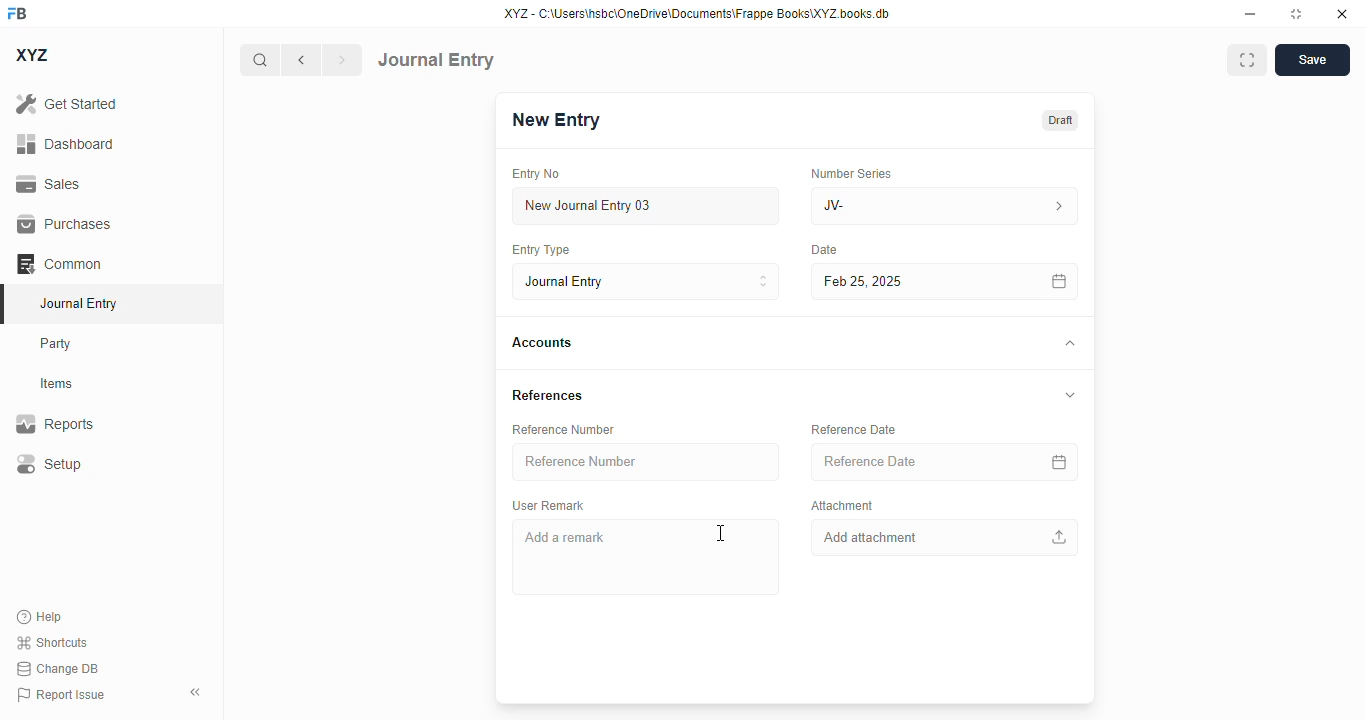 The image size is (1366, 720). What do you see at coordinates (259, 60) in the screenshot?
I see `search` at bounding box center [259, 60].